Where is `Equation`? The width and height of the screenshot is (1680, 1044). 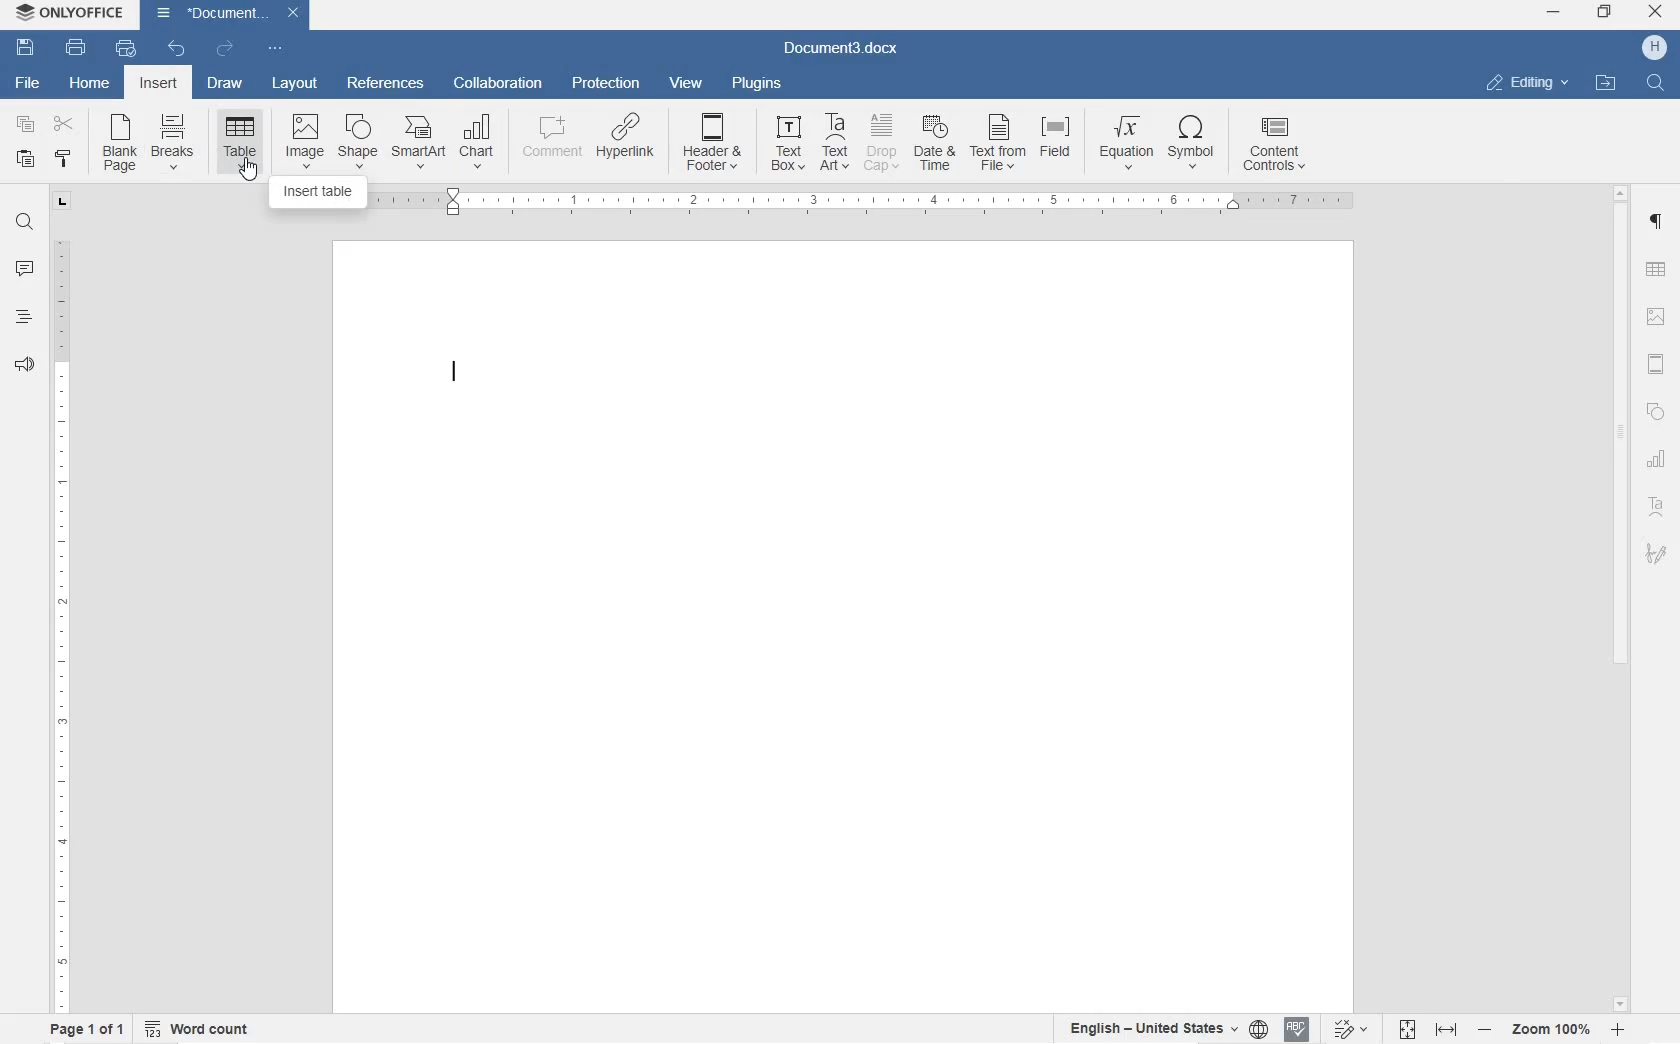
Equation is located at coordinates (1126, 141).